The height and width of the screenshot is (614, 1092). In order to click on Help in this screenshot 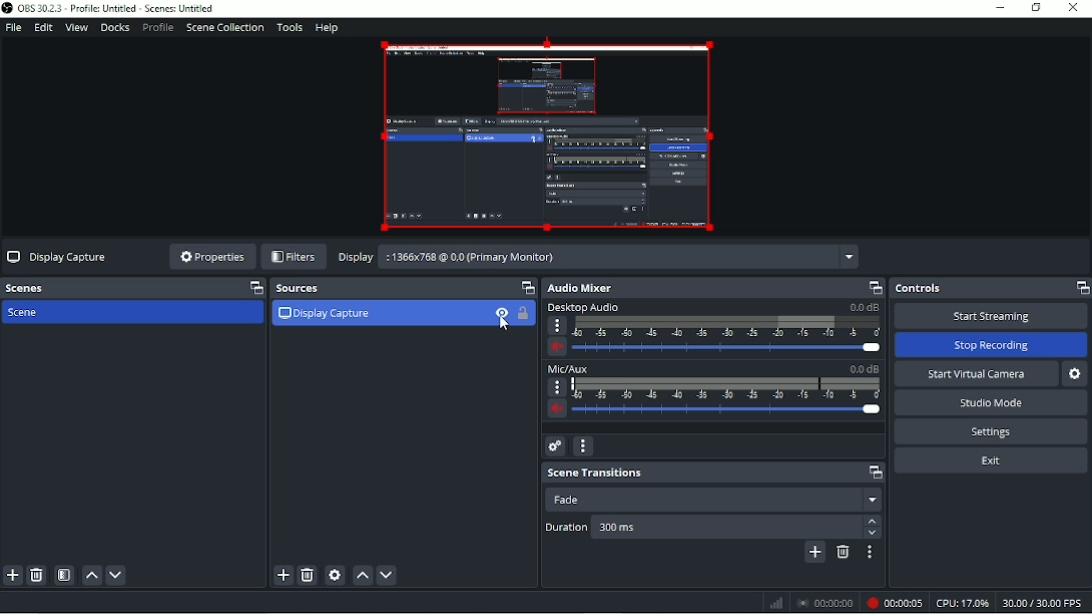, I will do `click(327, 28)`.